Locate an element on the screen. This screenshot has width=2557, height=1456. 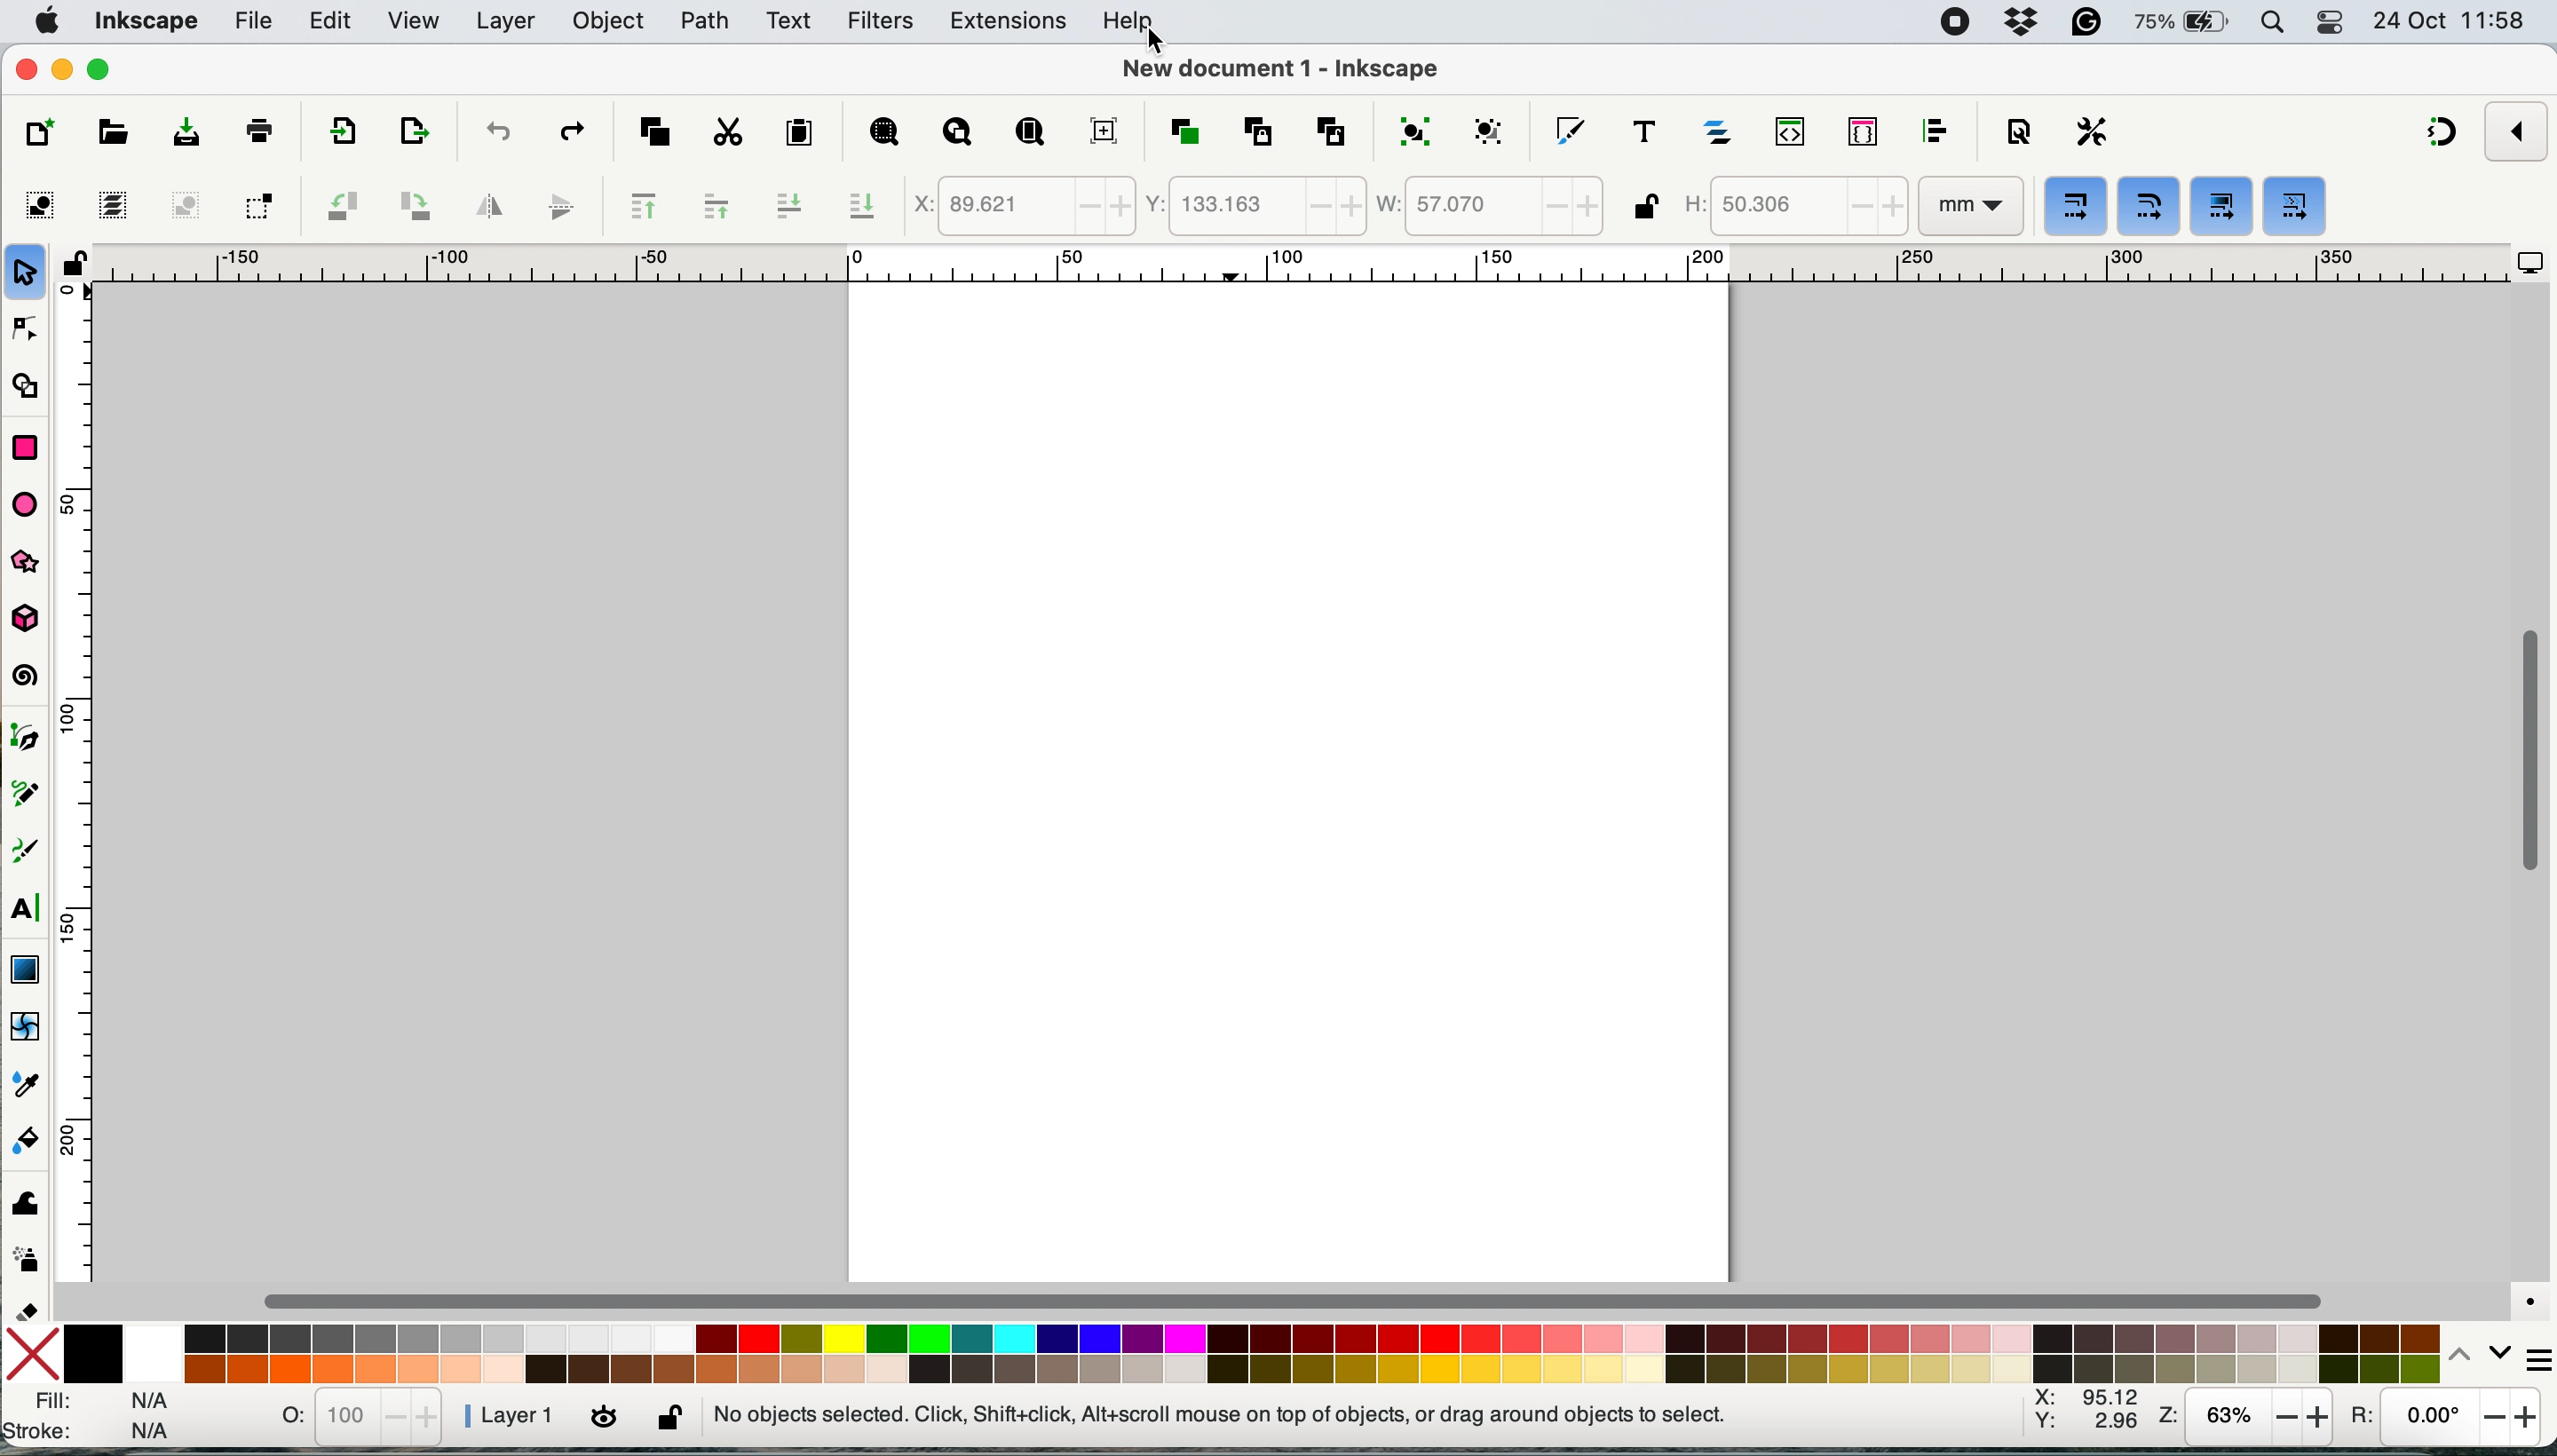
spotlight search is located at coordinates (2278, 22).